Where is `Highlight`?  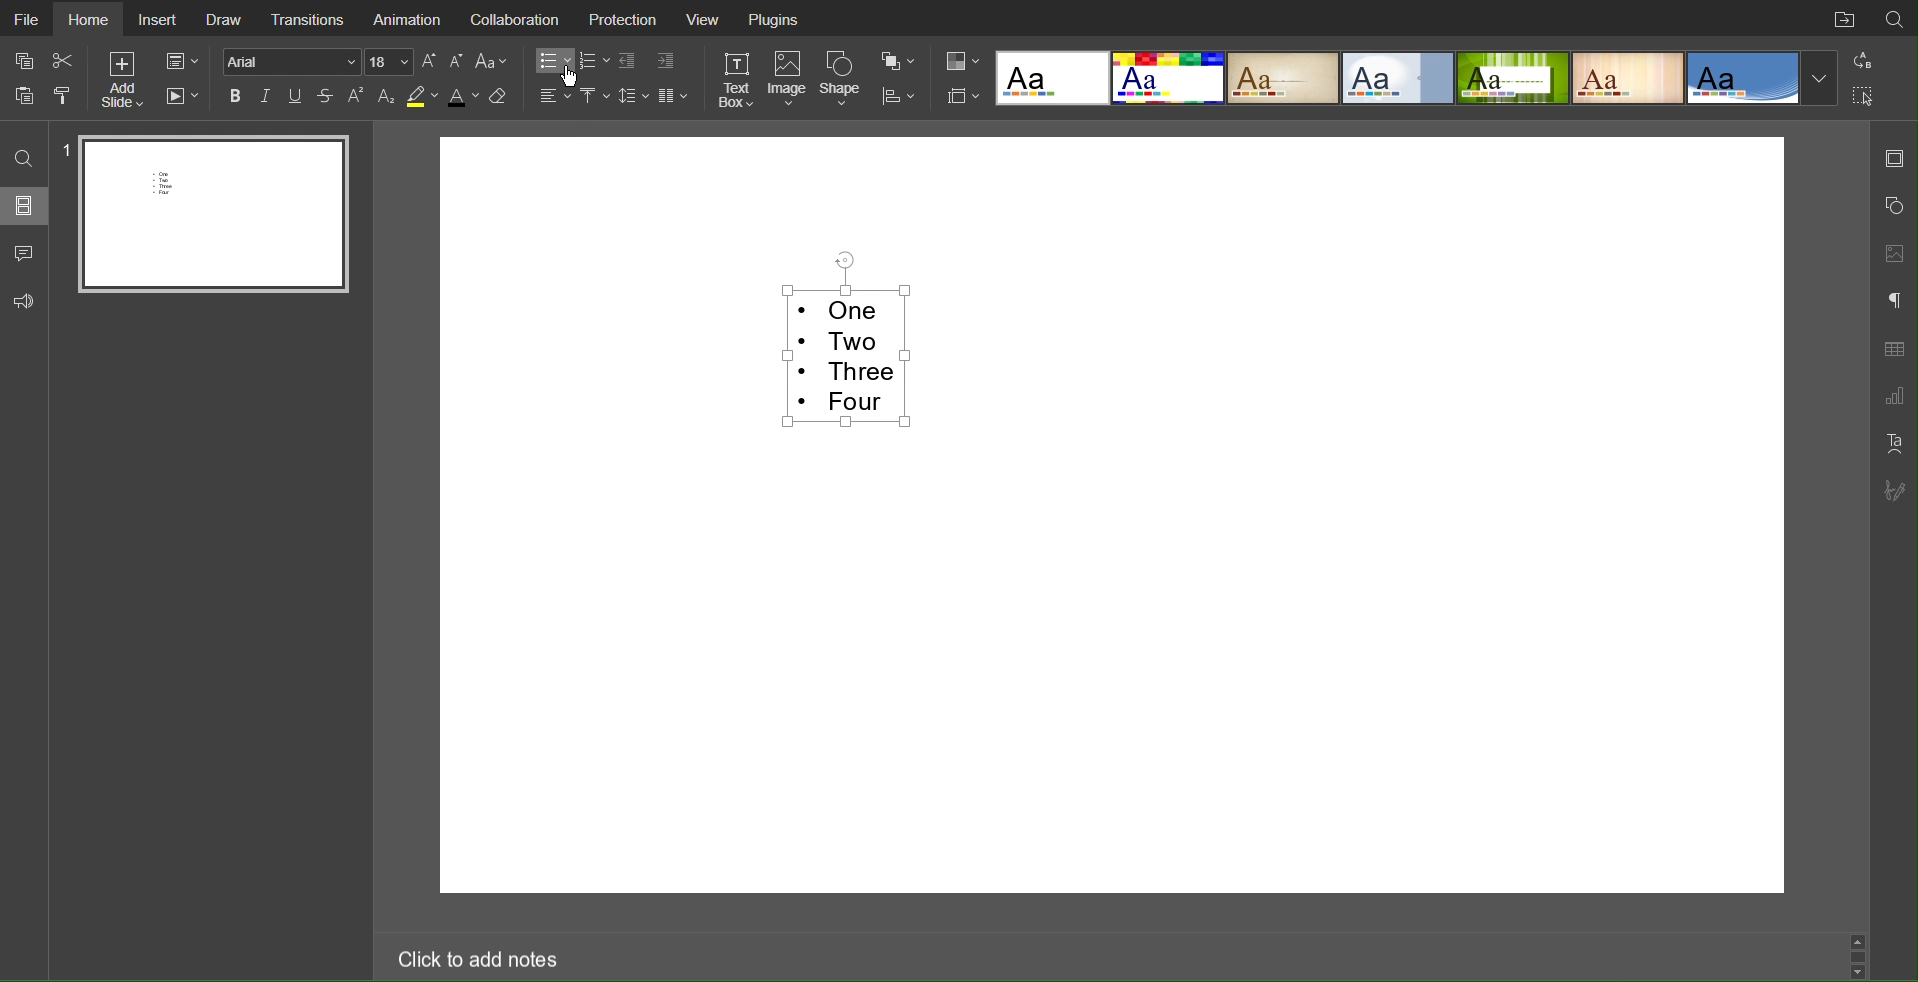 Highlight is located at coordinates (423, 96).